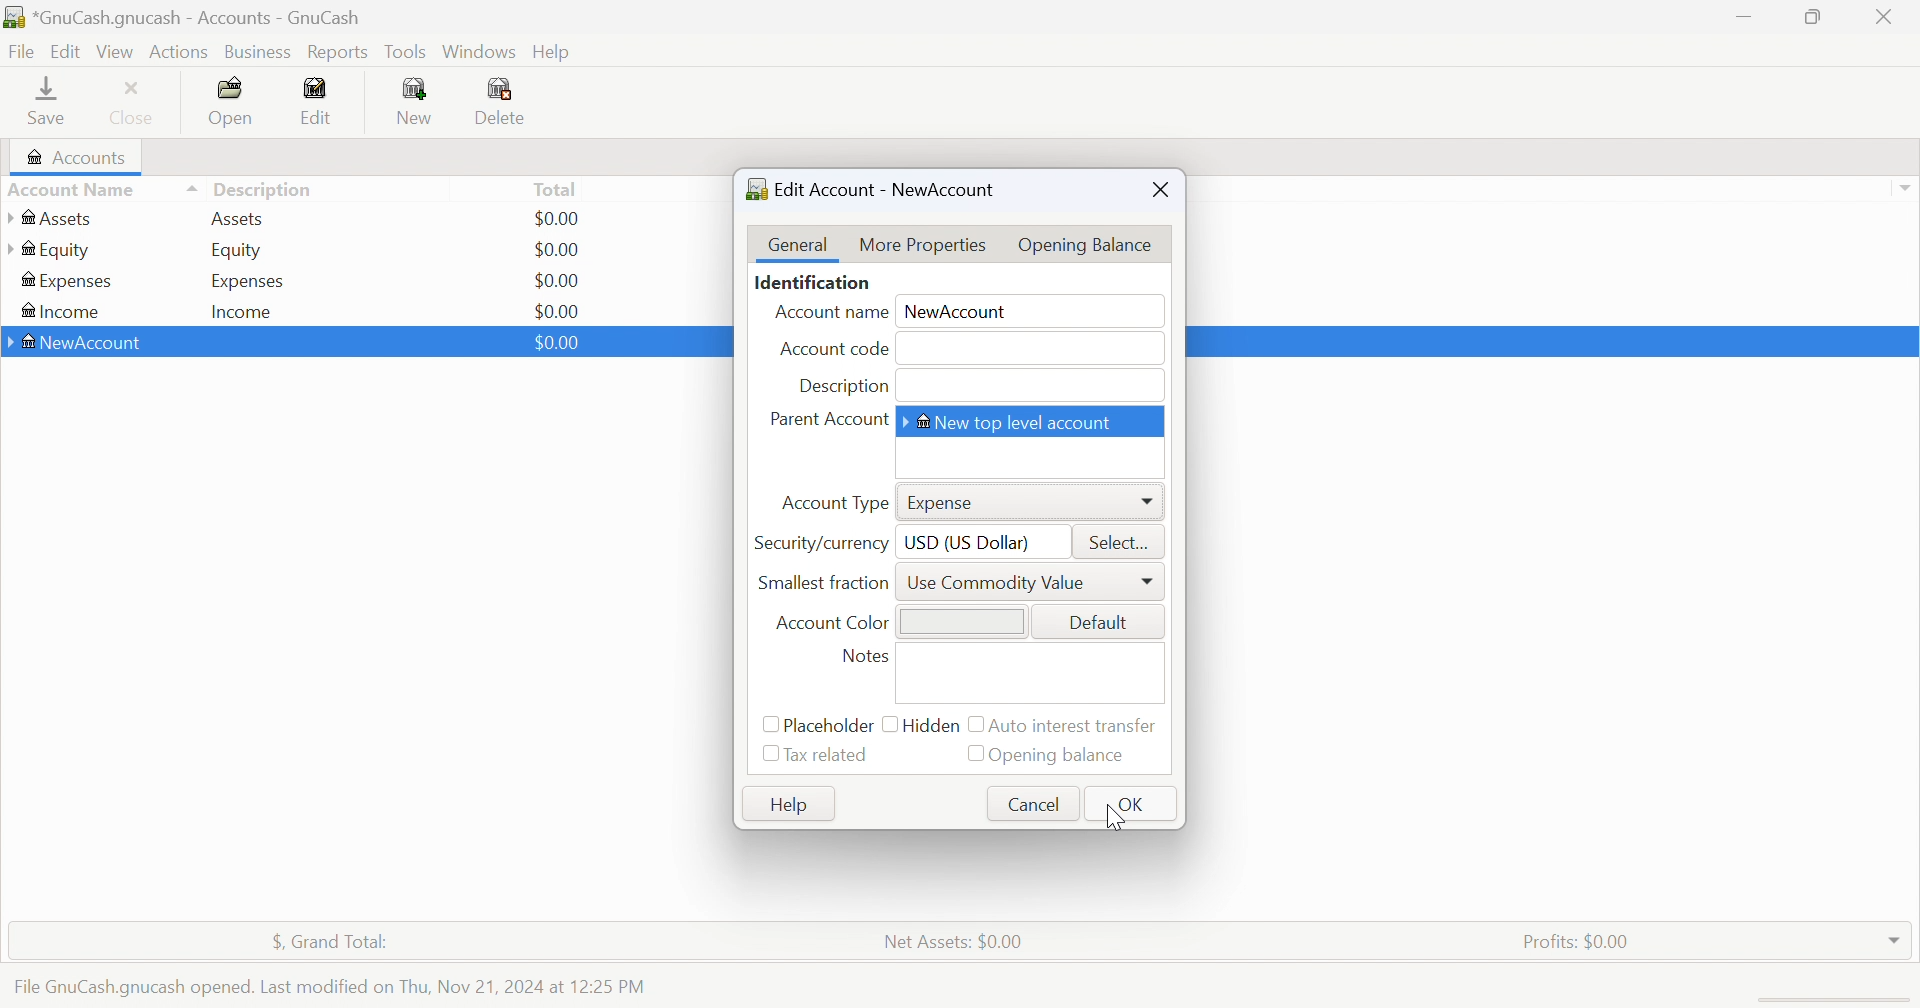 The width and height of the screenshot is (1920, 1008). I want to click on Account Name, so click(101, 191).